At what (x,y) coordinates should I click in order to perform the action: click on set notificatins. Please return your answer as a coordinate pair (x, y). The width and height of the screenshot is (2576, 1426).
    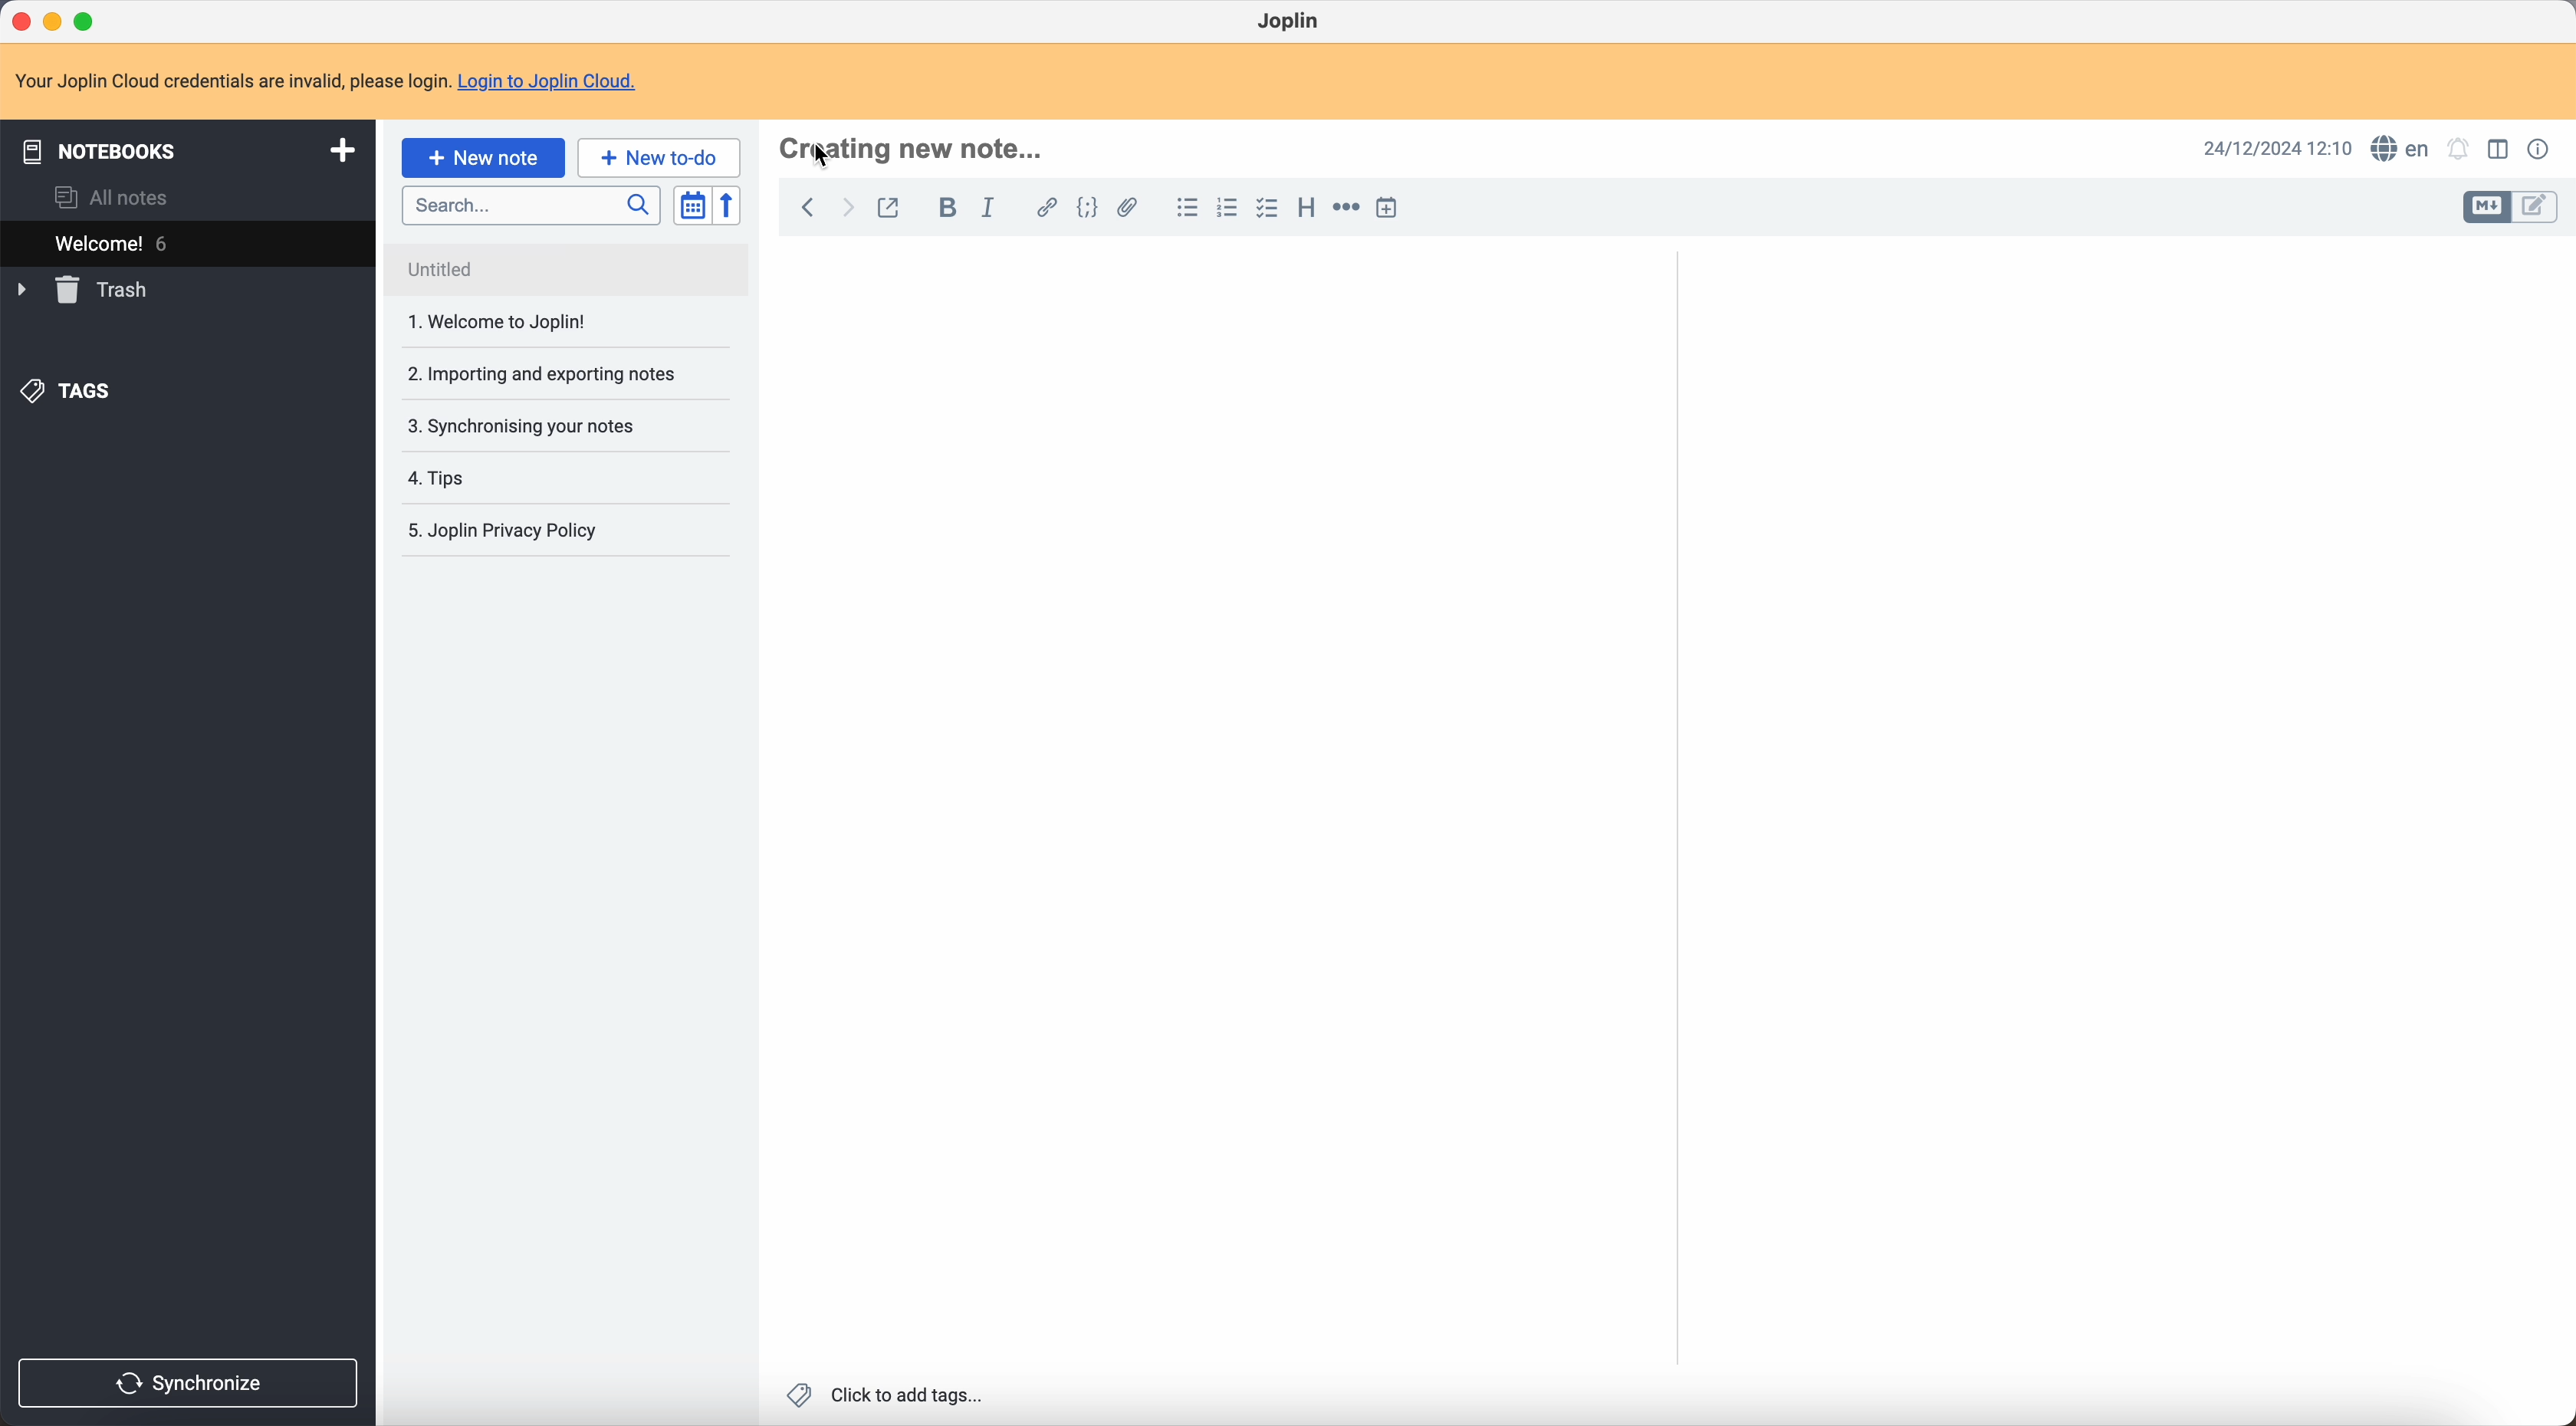
    Looking at the image, I should click on (2459, 151).